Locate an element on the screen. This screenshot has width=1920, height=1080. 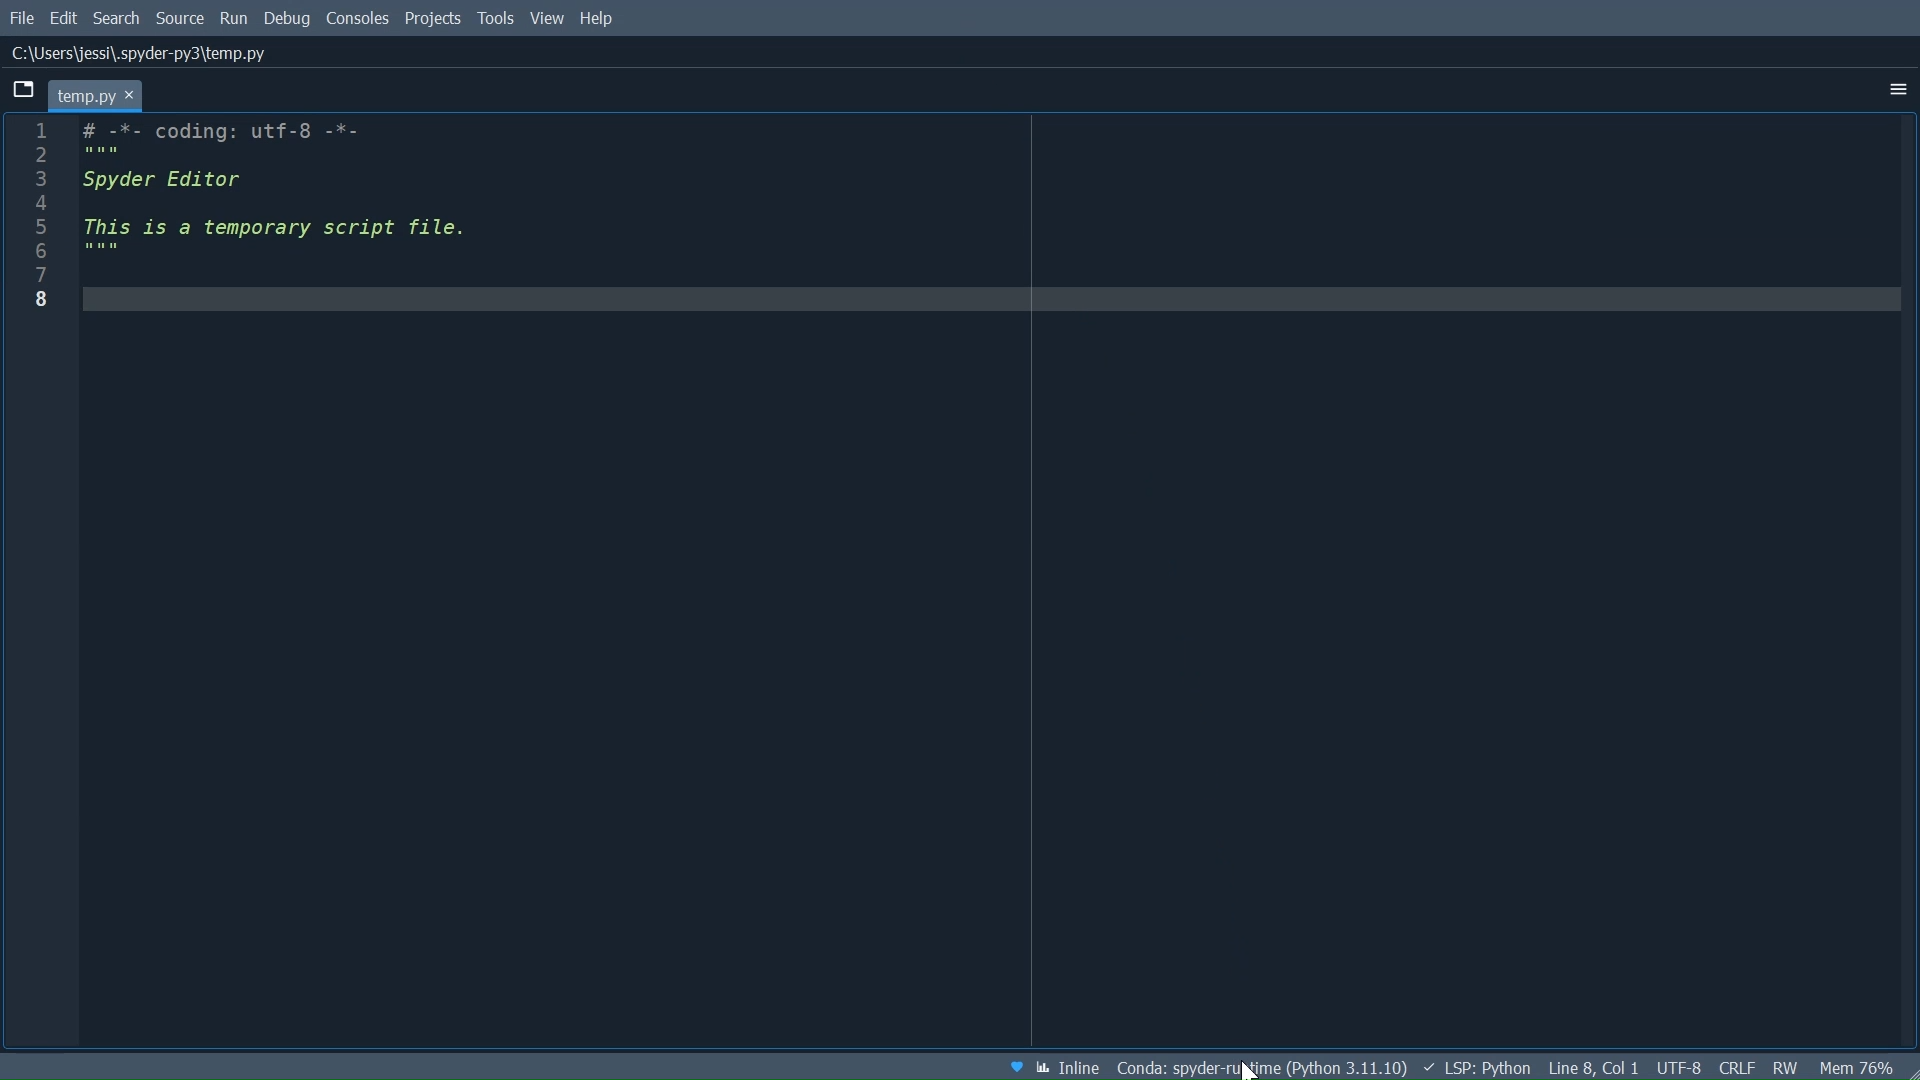
Search is located at coordinates (118, 19).